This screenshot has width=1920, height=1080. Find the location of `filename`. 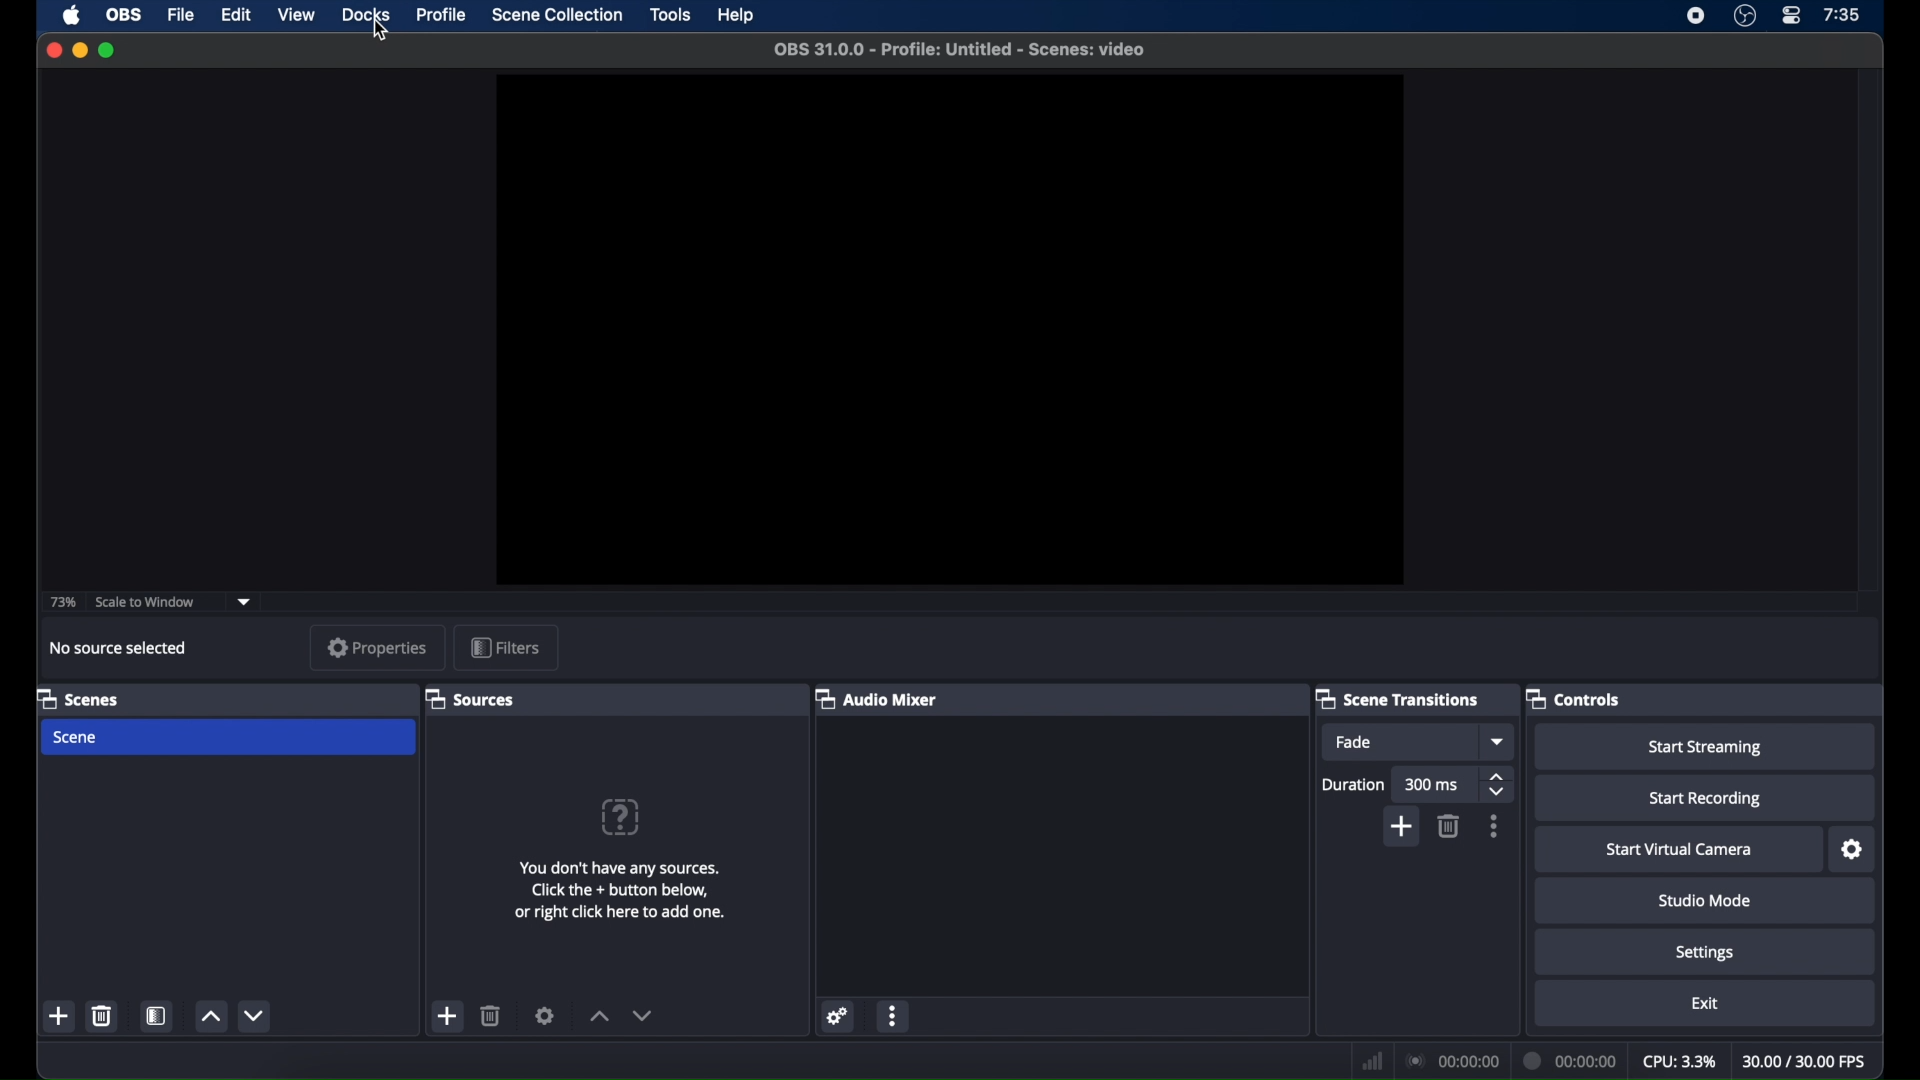

filename is located at coordinates (959, 50).